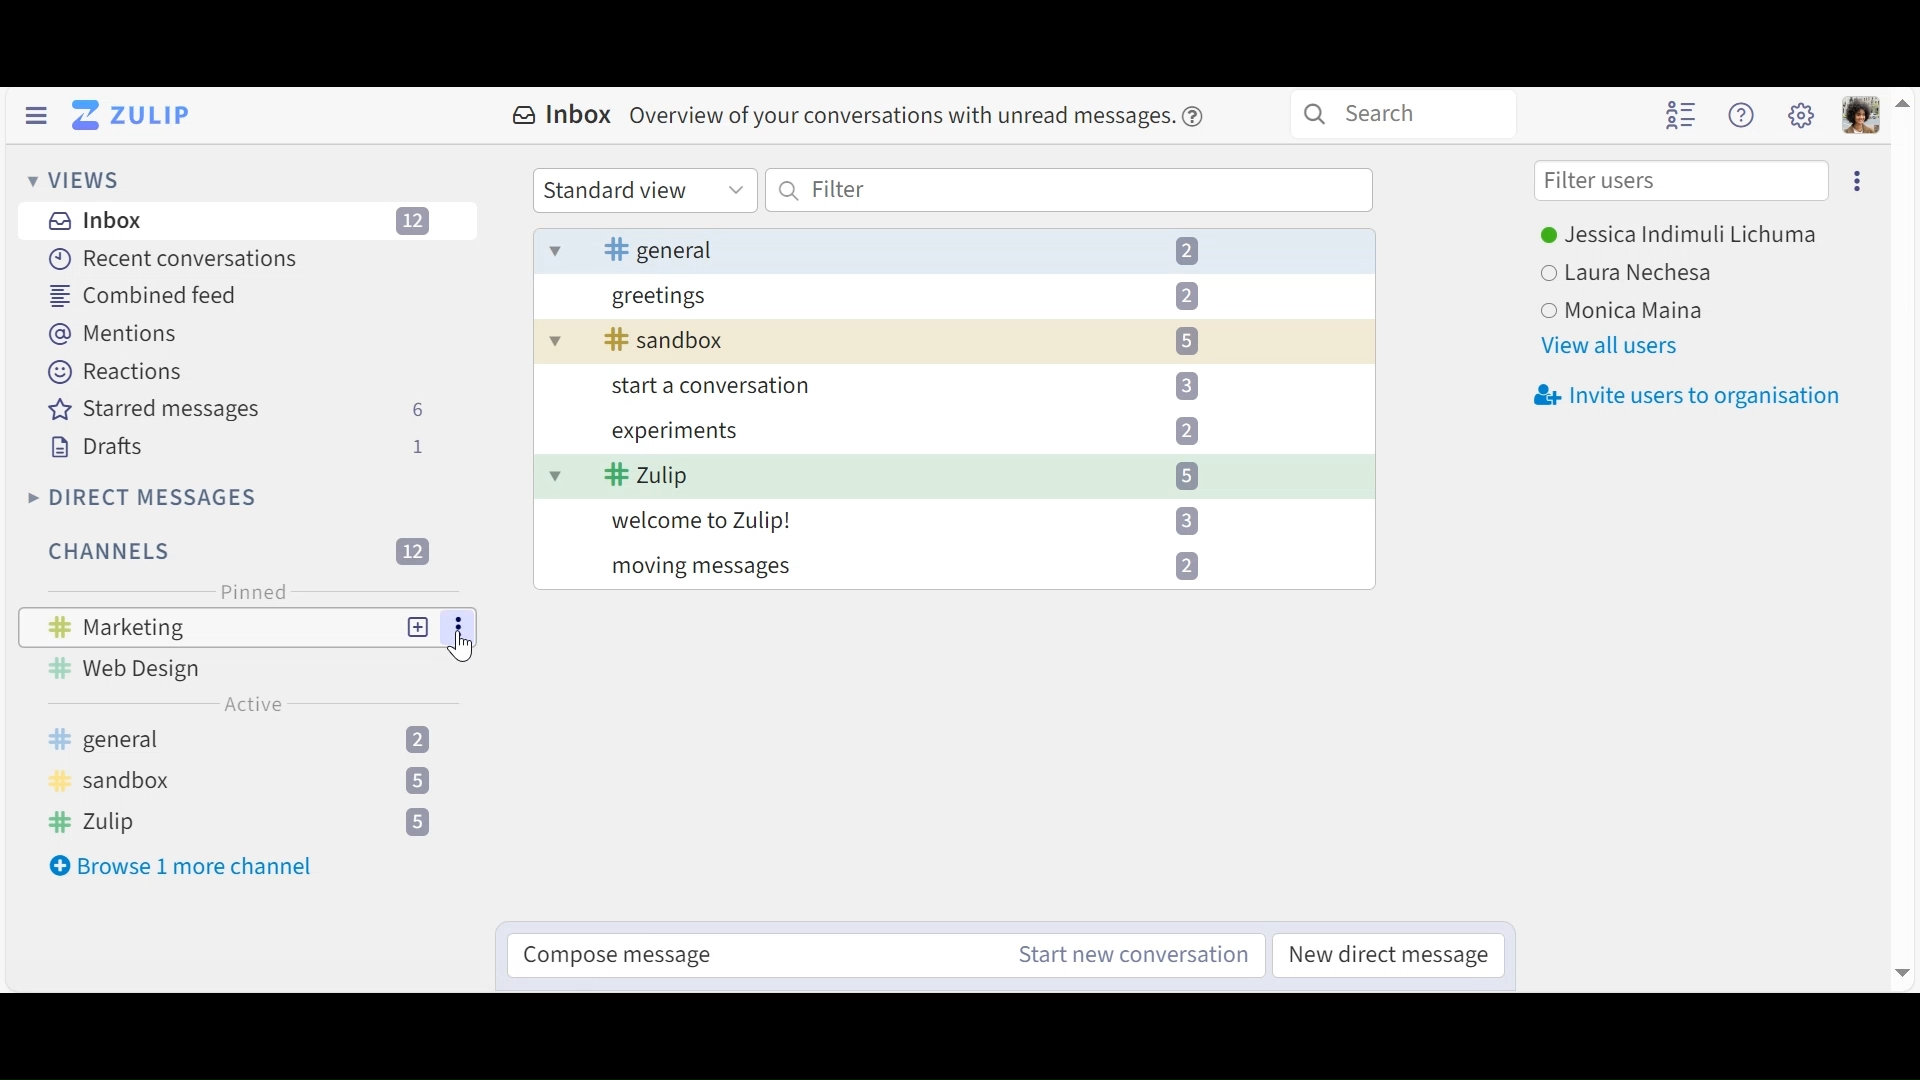 Image resolution: width=1920 pixels, height=1080 pixels. I want to click on start a conversation, so click(942, 390).